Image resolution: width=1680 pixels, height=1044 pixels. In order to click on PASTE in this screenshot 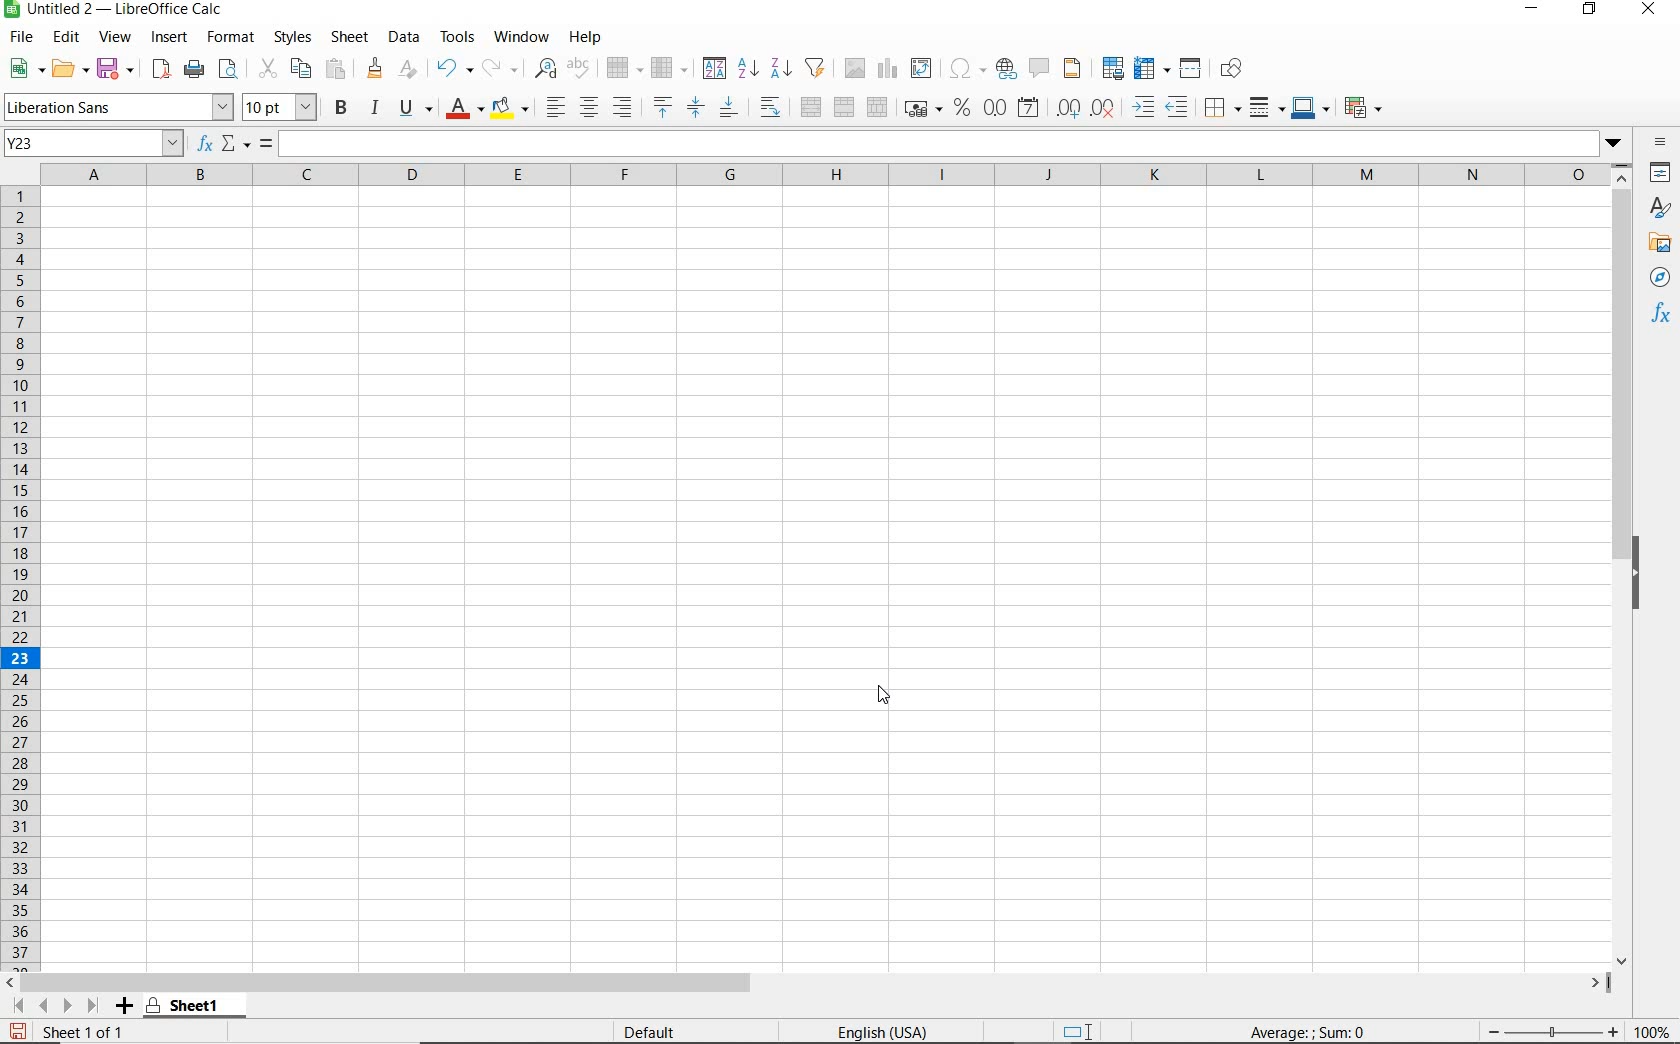, I will do `click(333, 68)`.